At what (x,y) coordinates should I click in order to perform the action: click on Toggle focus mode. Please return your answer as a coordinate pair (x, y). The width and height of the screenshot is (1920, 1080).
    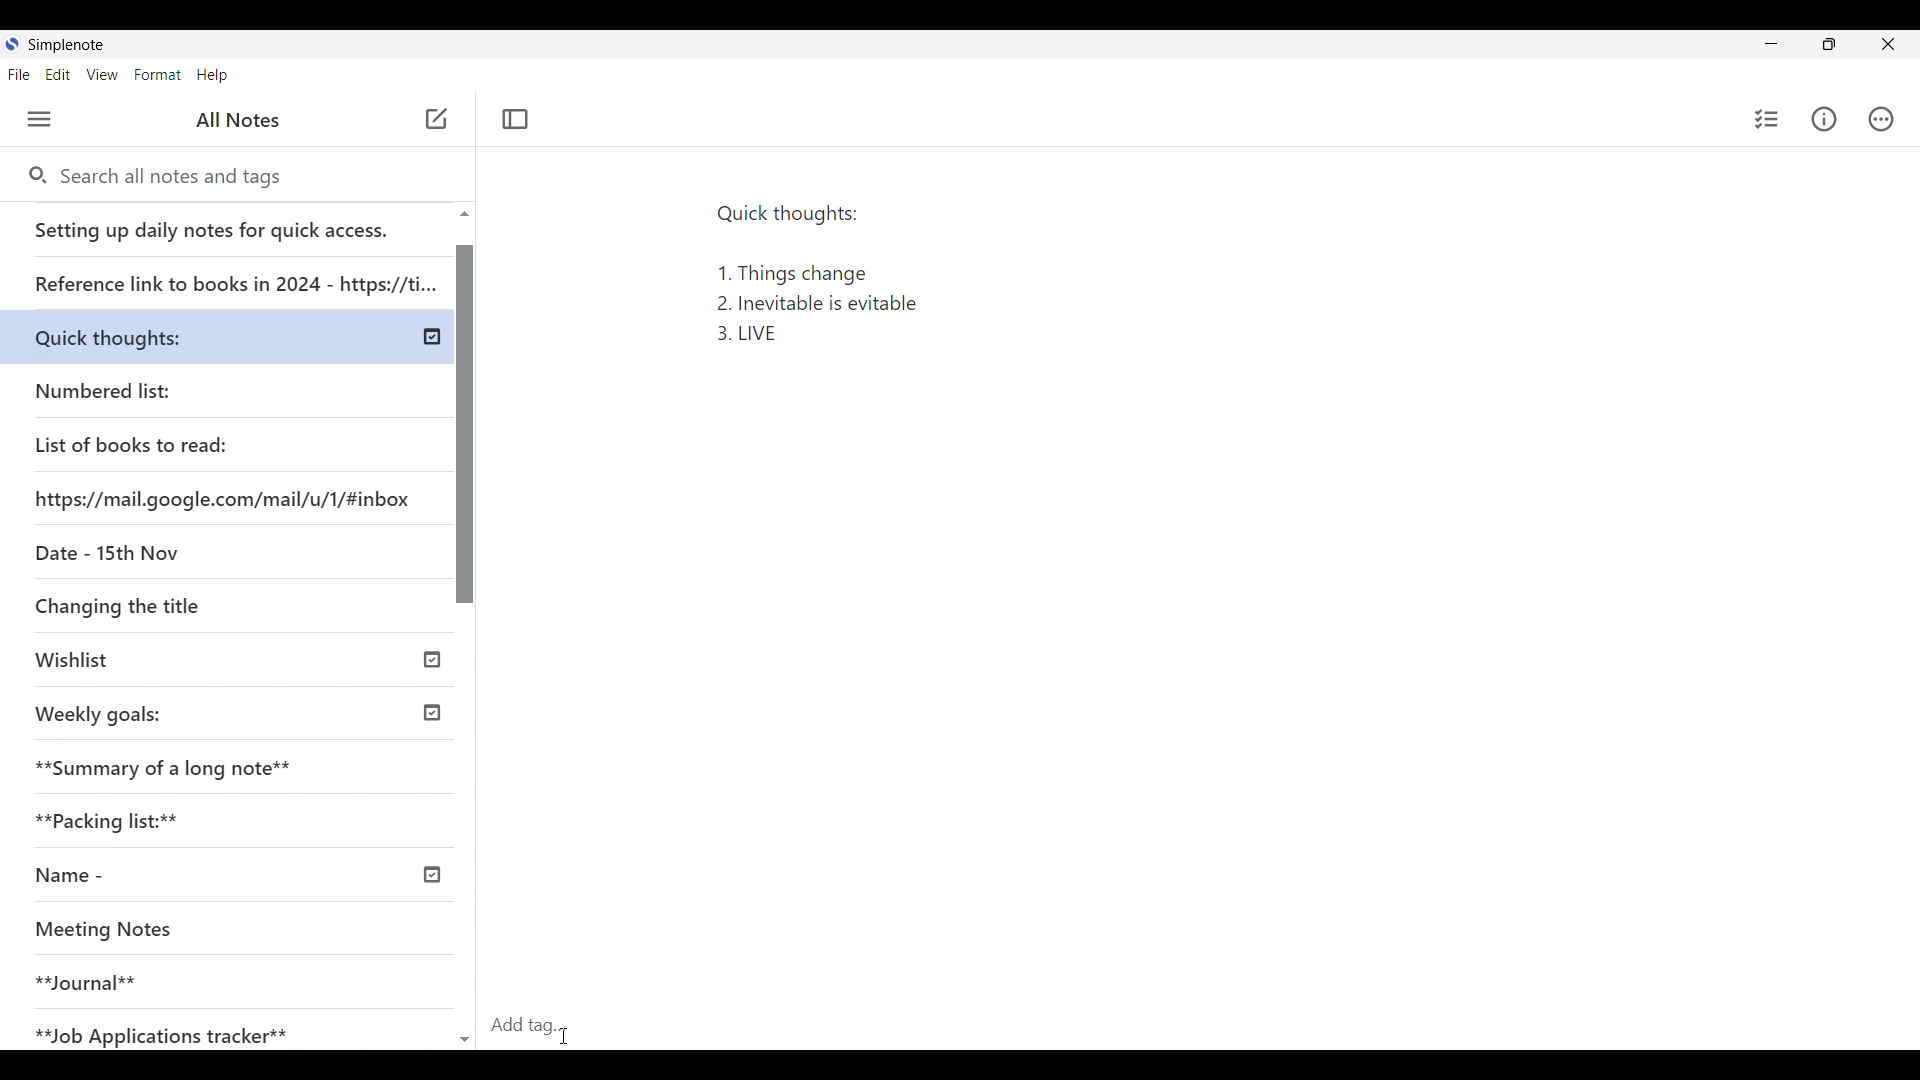
    Looking at the image, I should click on (516, 120).